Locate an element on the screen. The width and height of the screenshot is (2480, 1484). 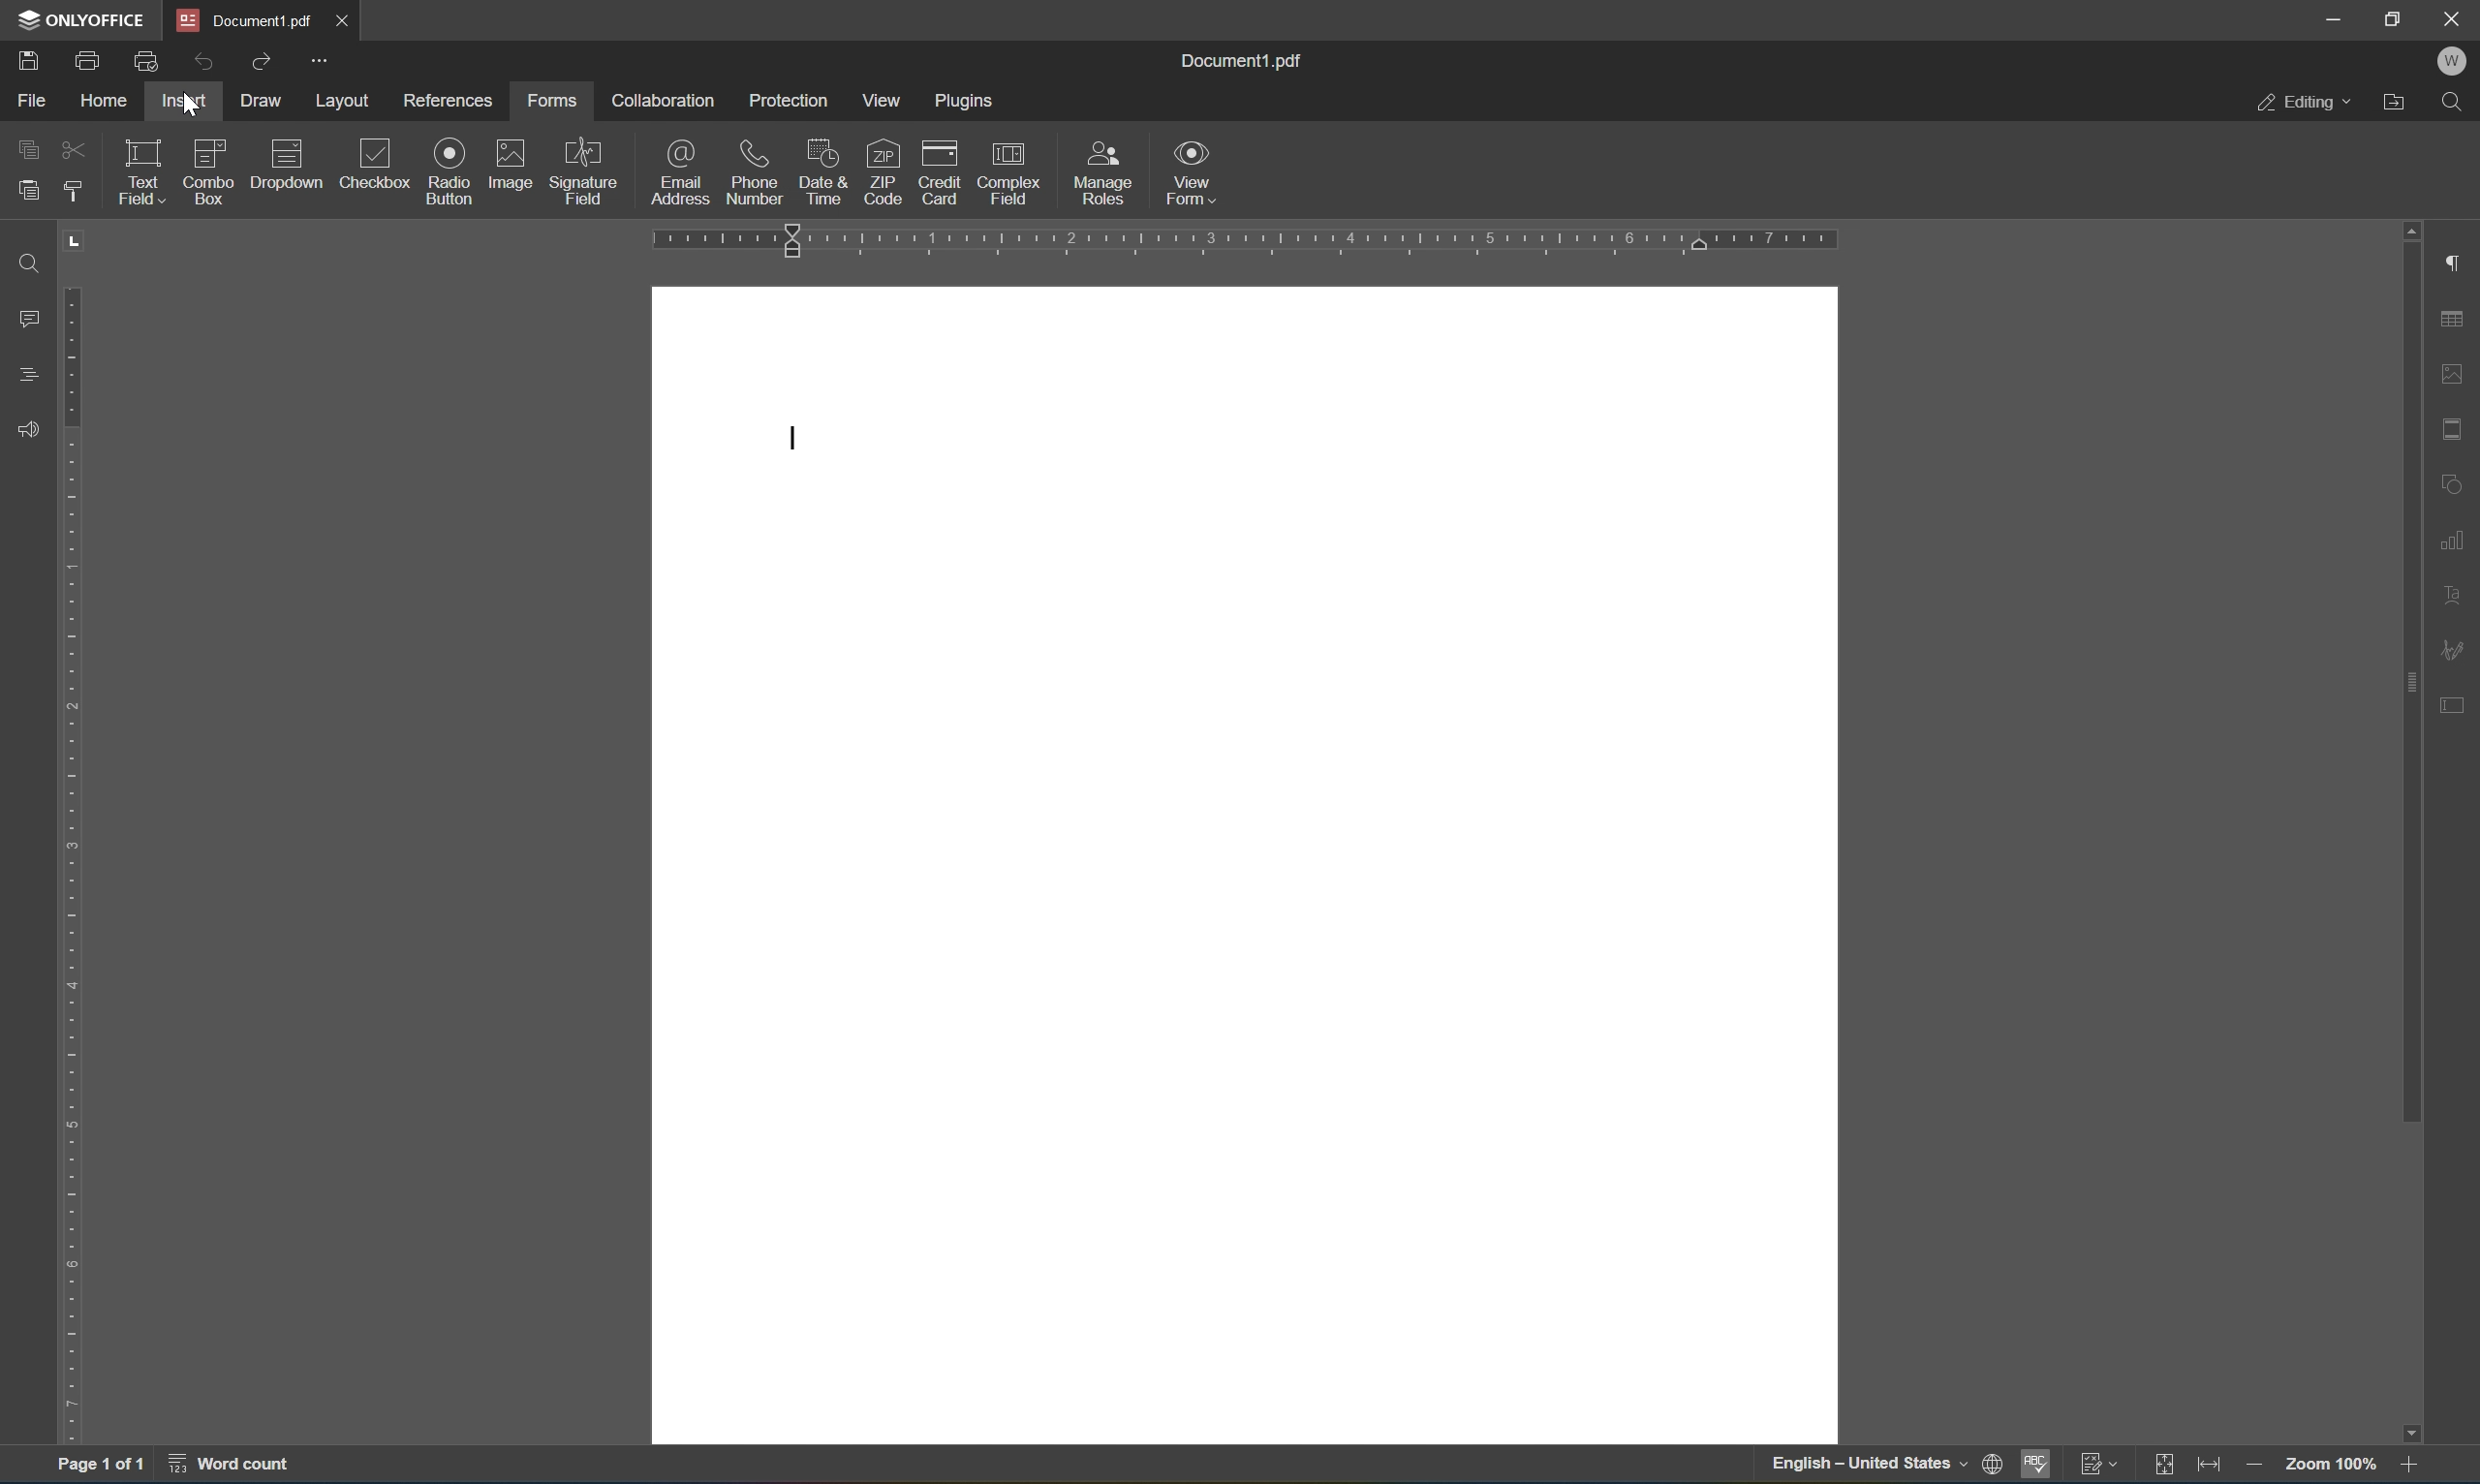
scroll bar settings is located at coordinates (2409, 672).